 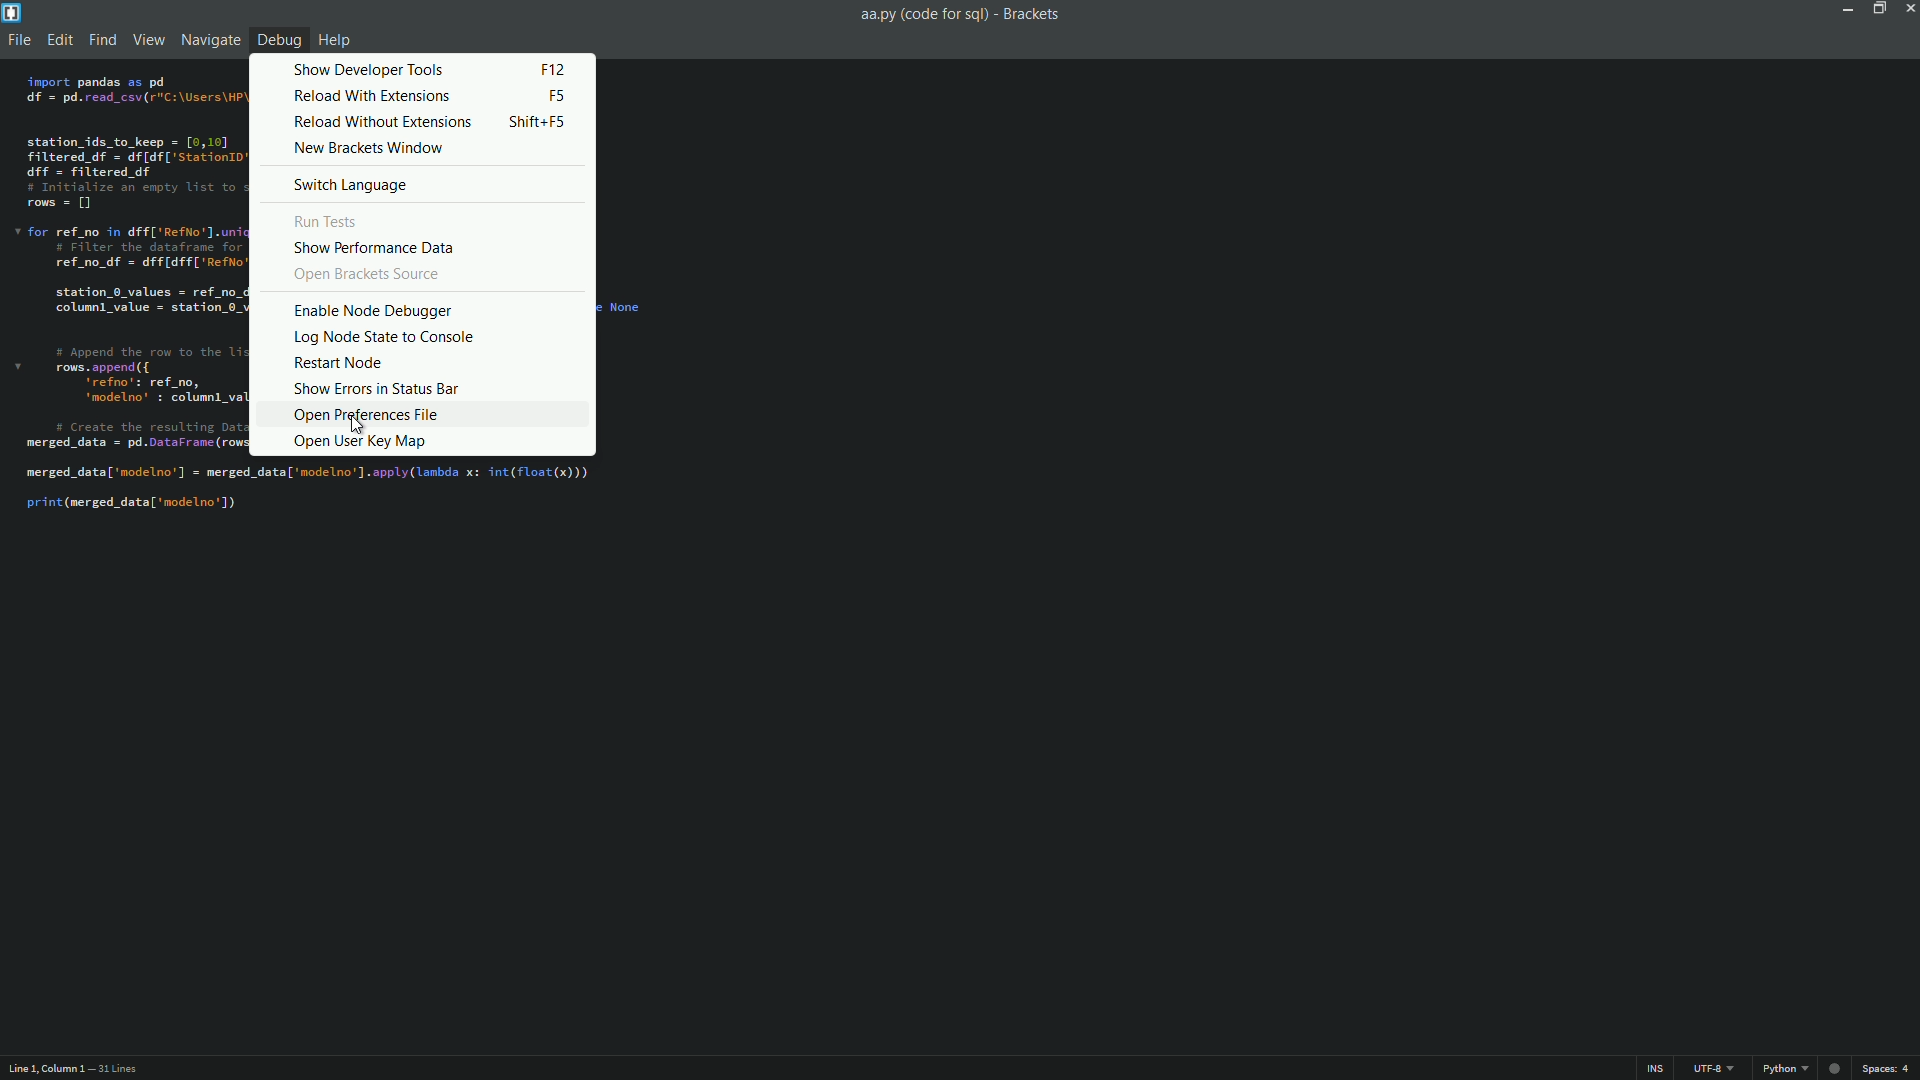 I want to click on edit menu, so click(x=60, y=40).